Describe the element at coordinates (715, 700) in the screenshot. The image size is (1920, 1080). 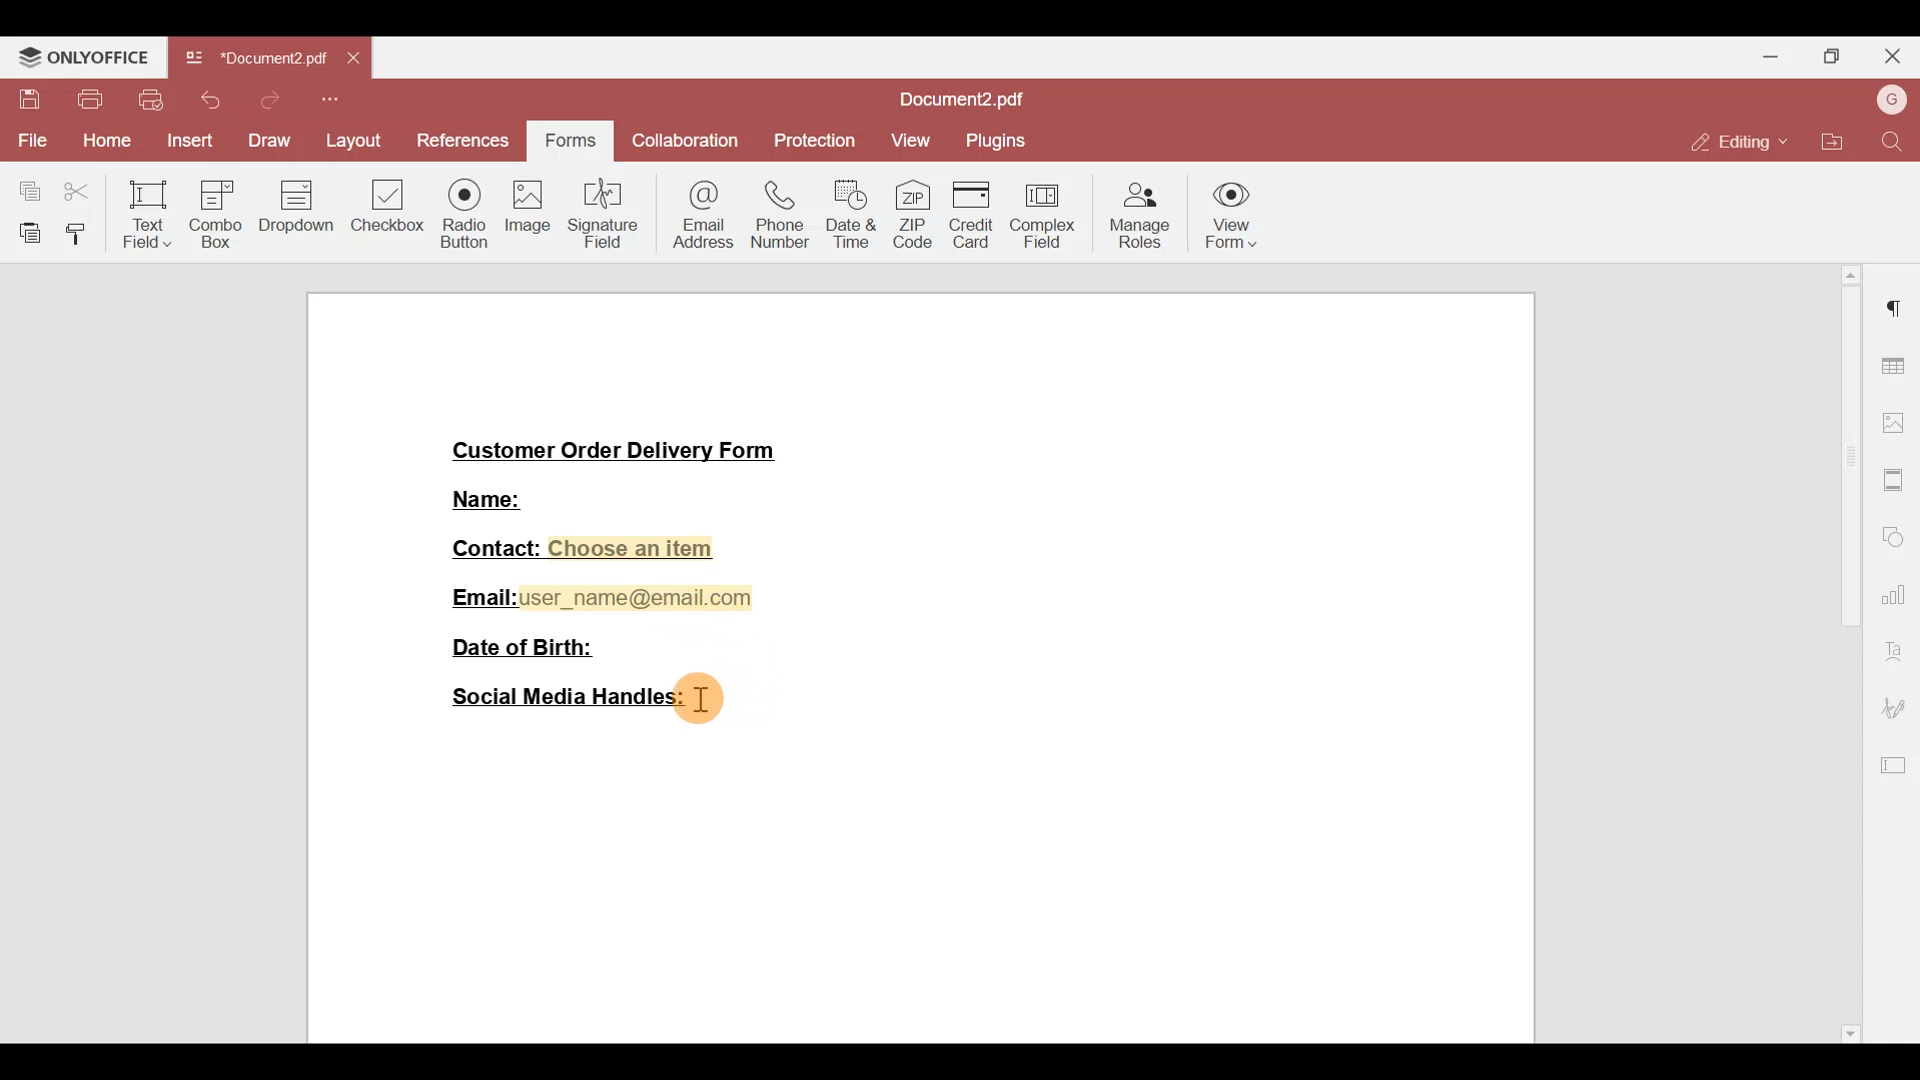
I see `Cursor` at that location.